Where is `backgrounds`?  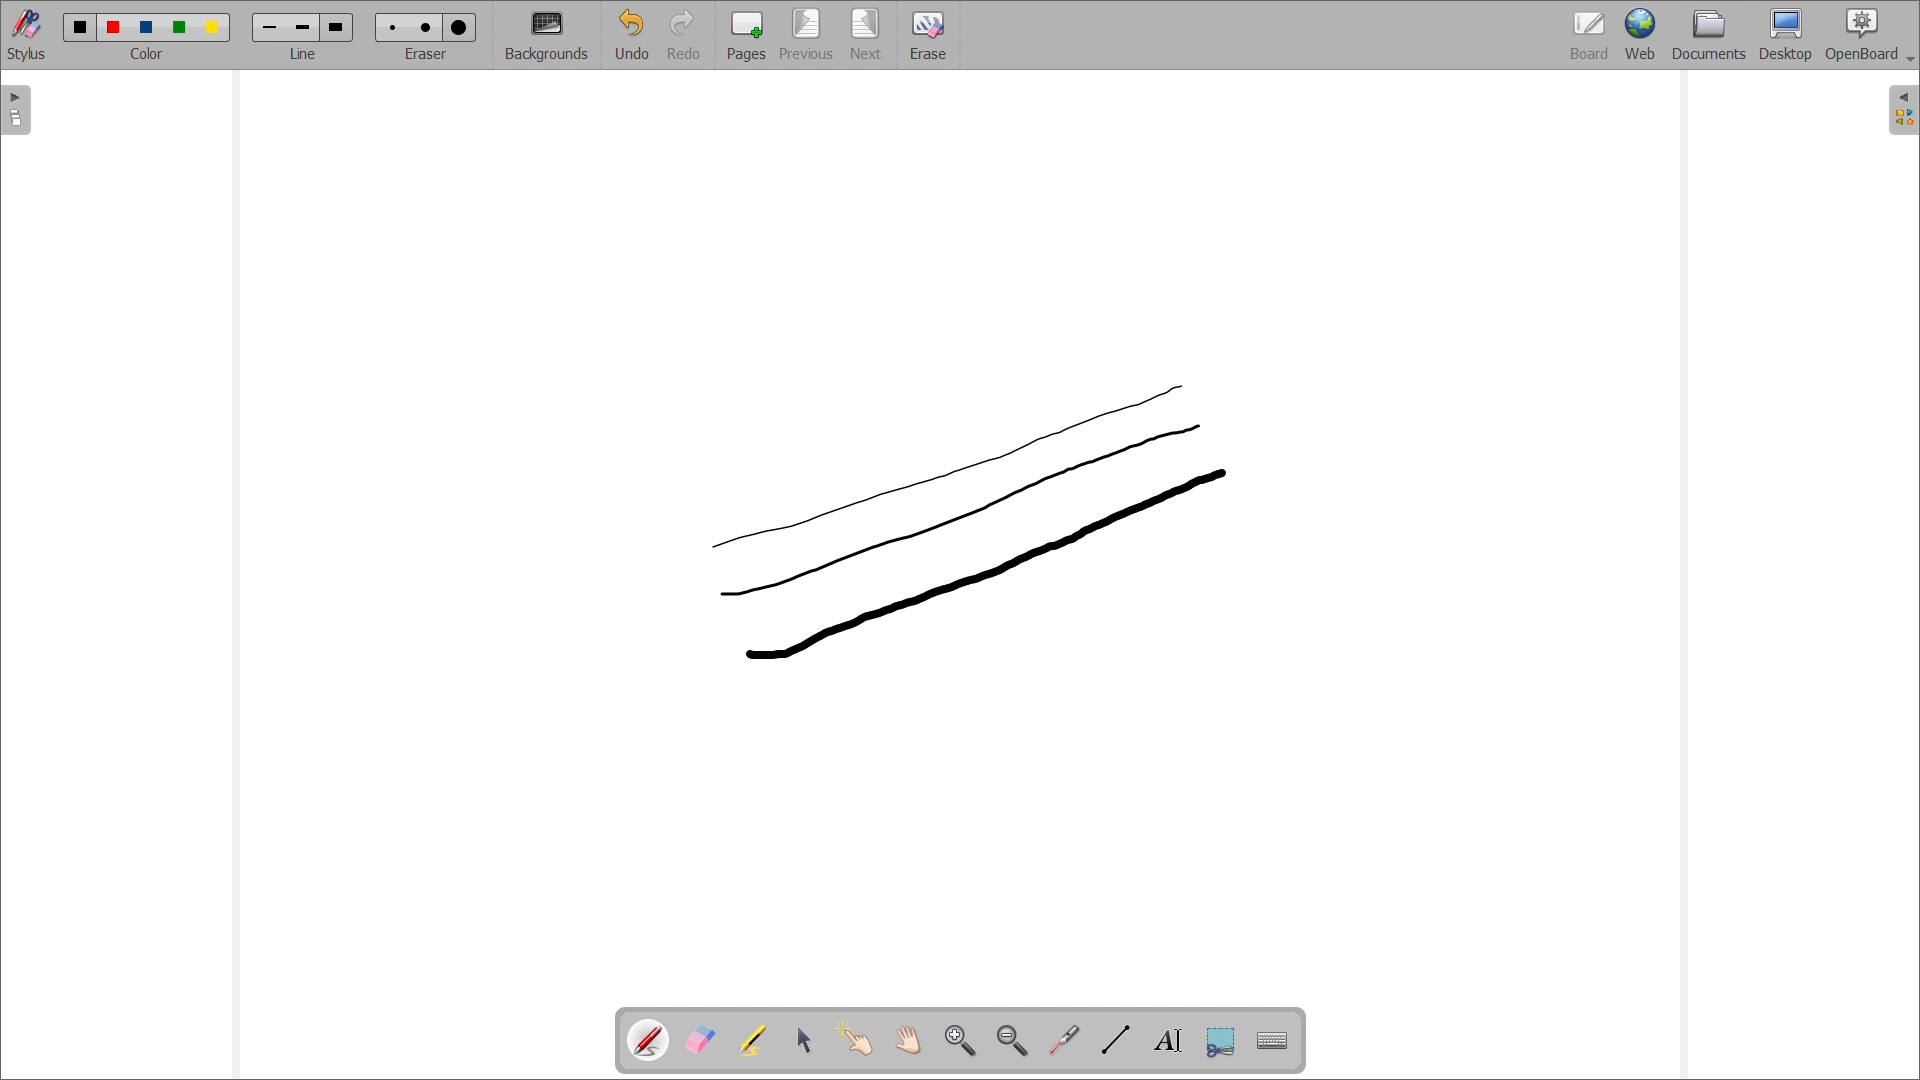 backgrounds is located at coordinates (547, 34).